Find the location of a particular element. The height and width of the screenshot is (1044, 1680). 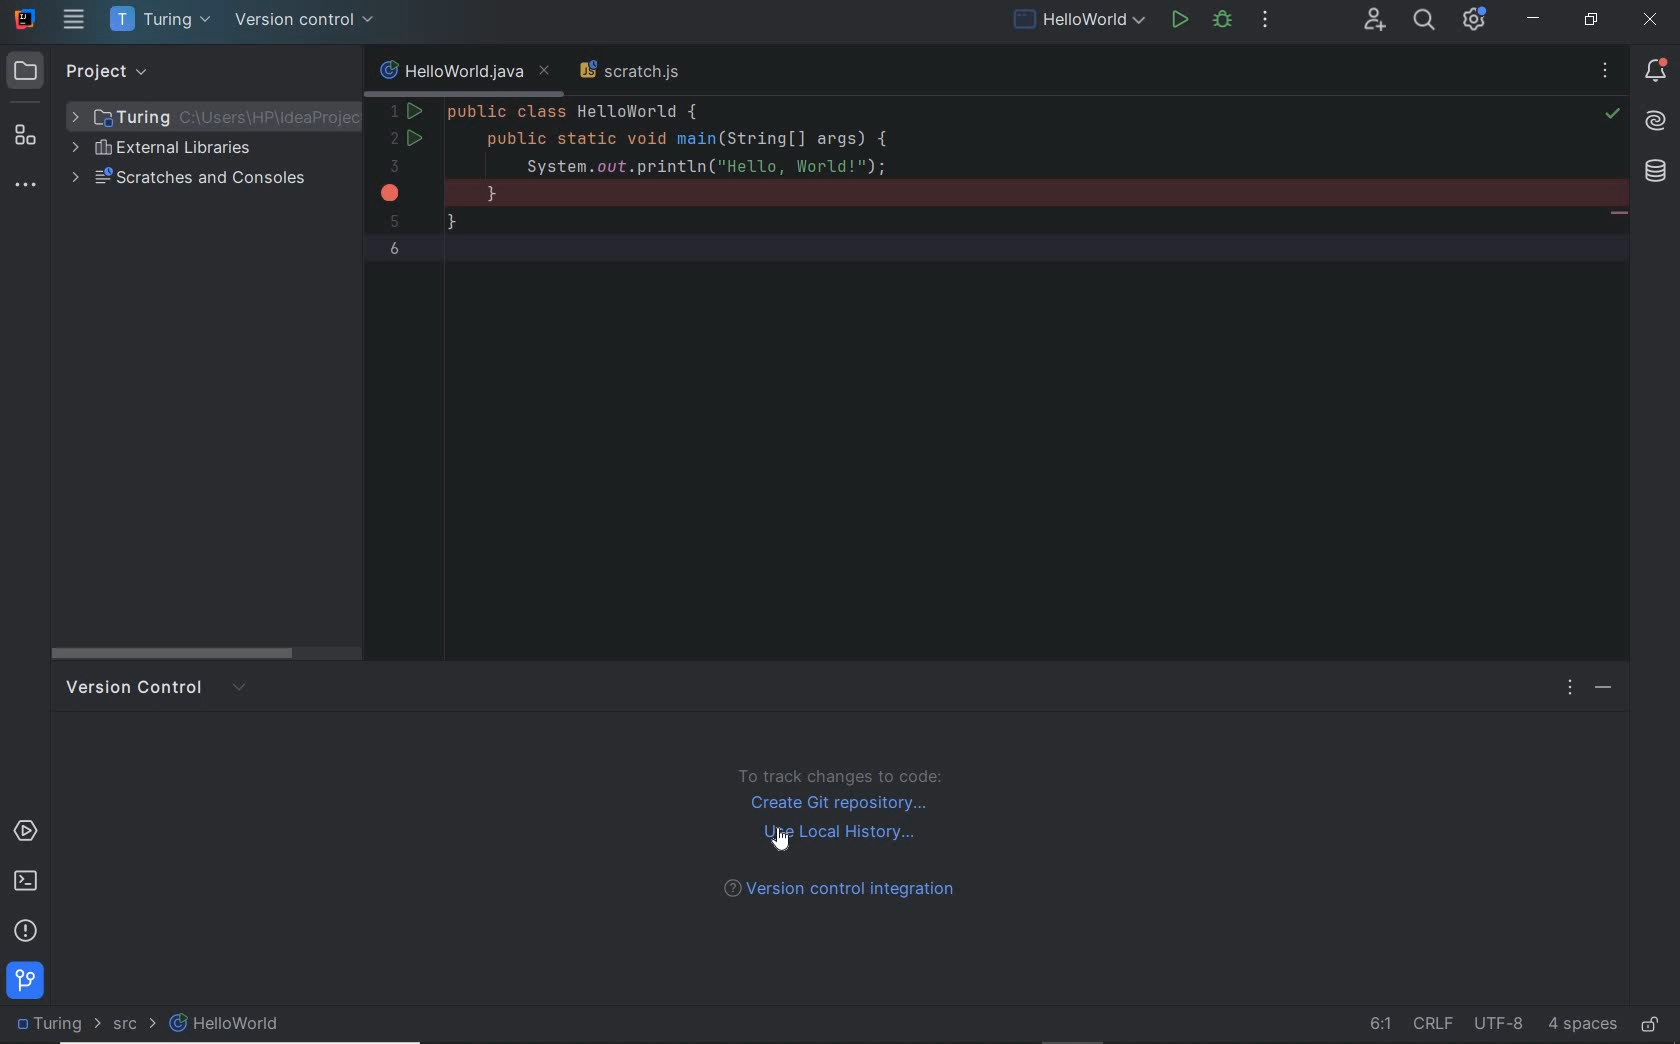

options is located at coordinates (1571, 691).